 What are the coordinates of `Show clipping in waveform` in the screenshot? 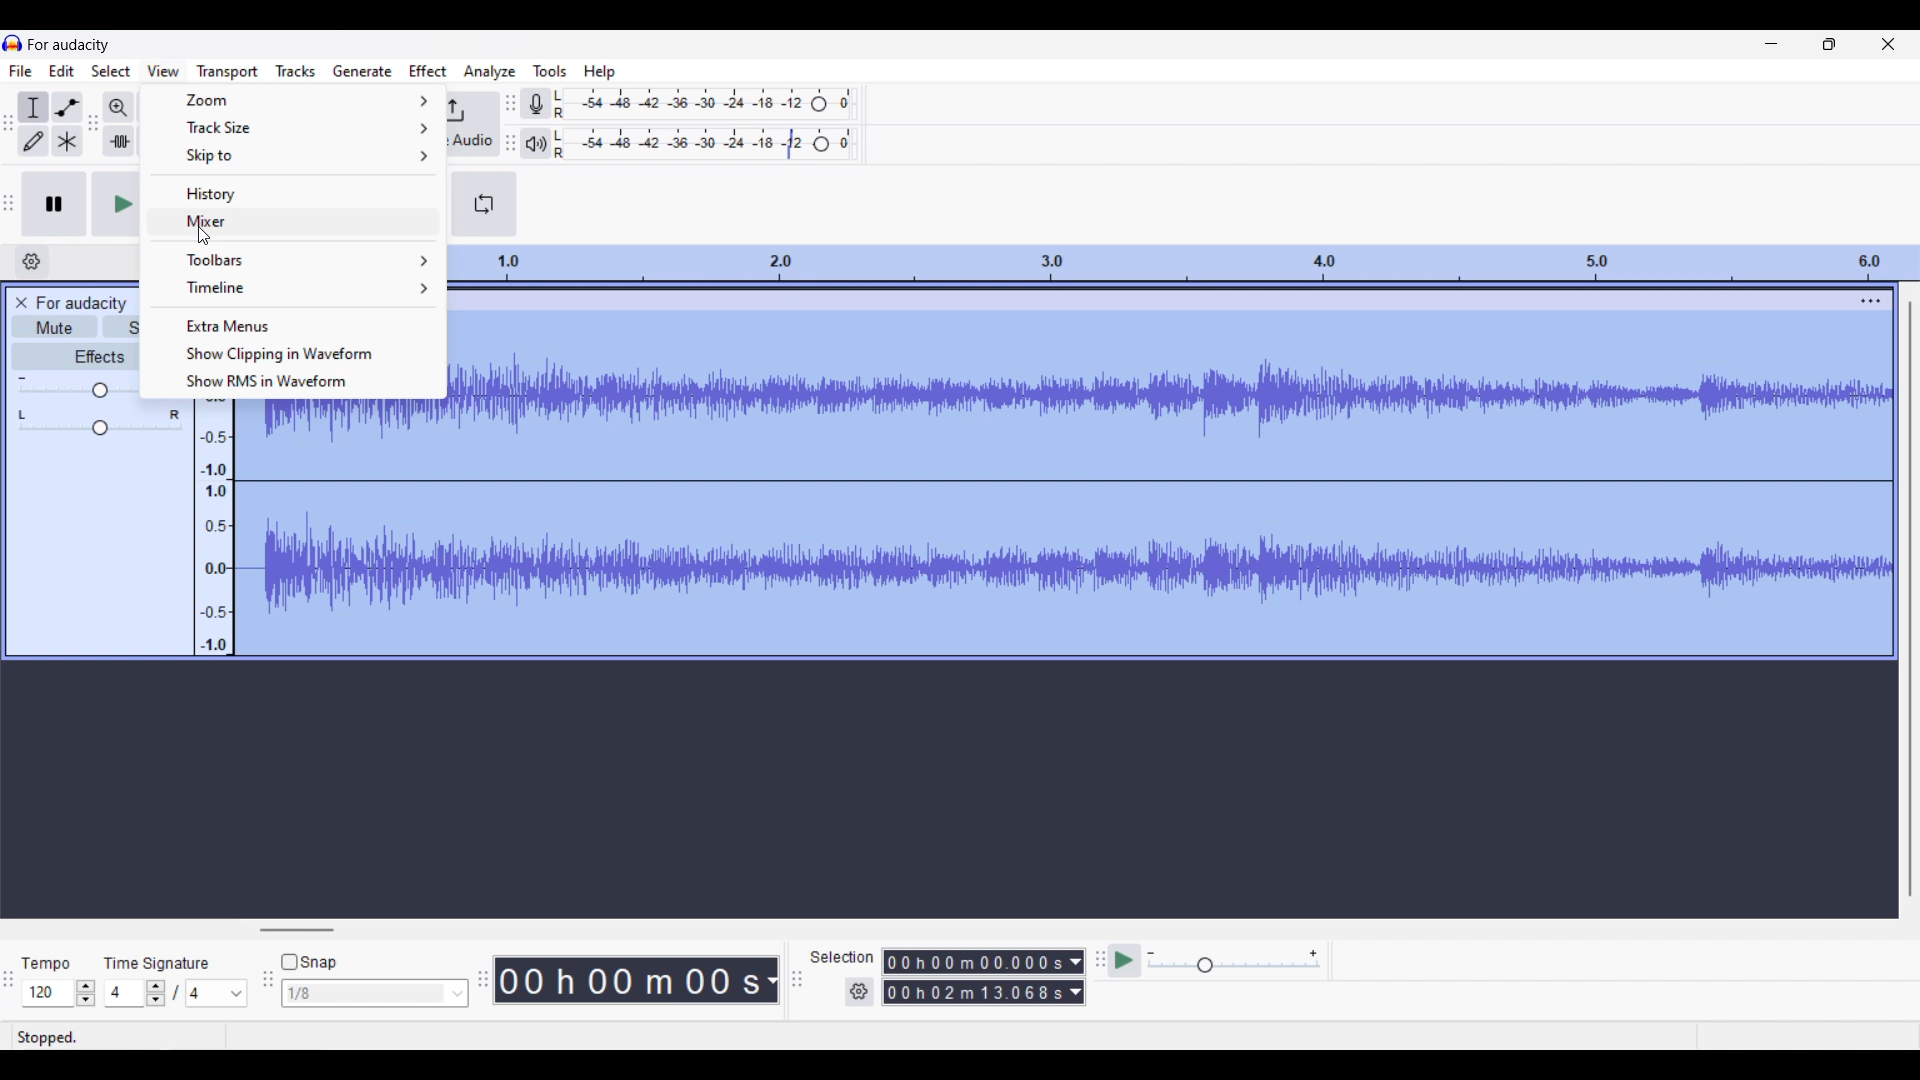 It's located at (289, 353).